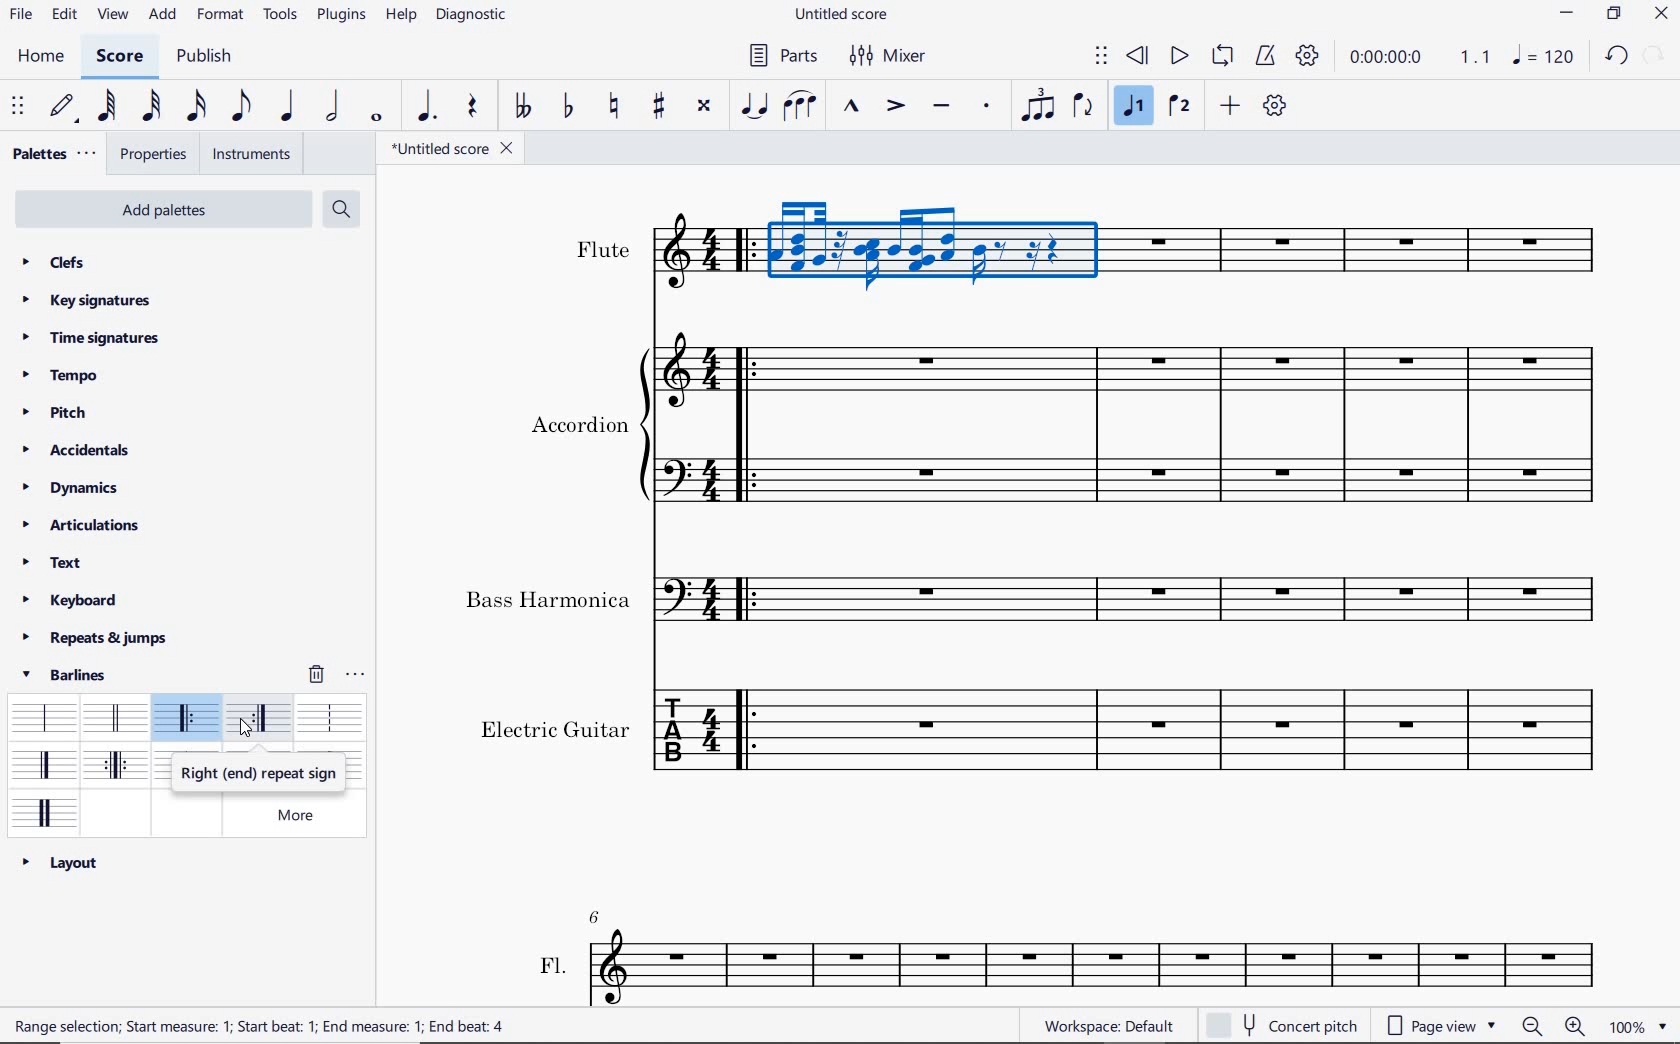  I want to click on text, so click(548, 600).